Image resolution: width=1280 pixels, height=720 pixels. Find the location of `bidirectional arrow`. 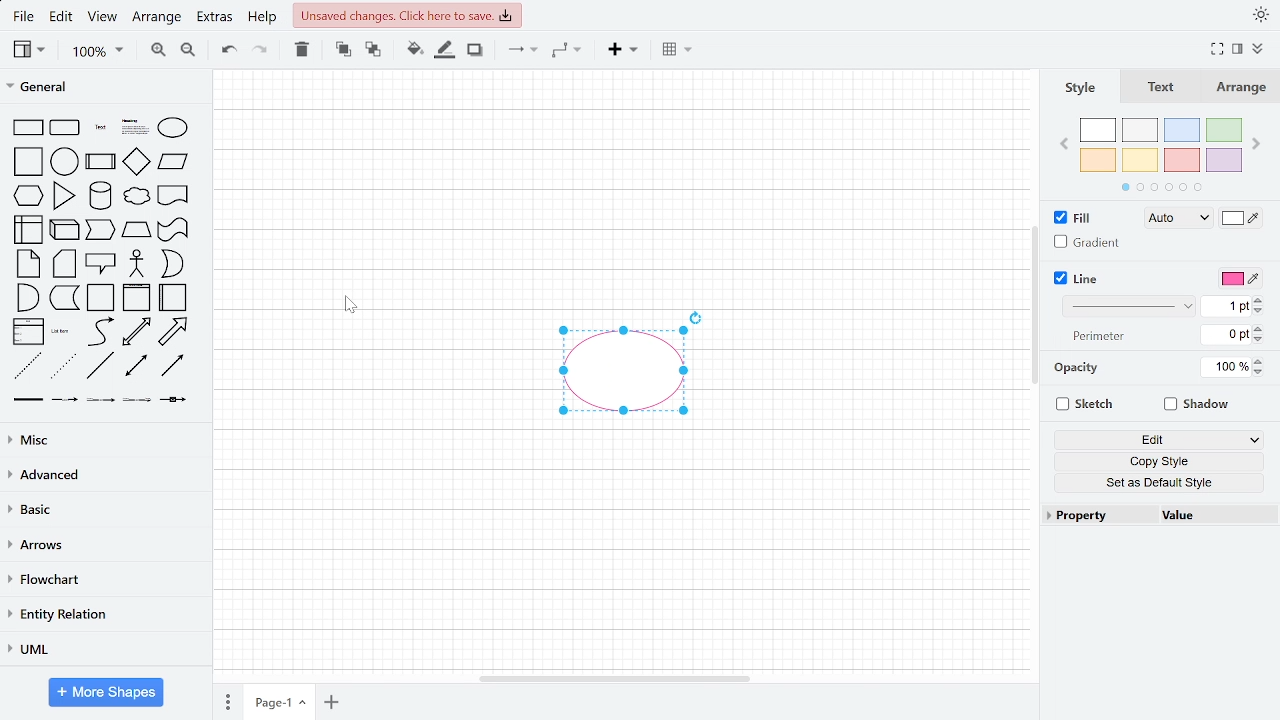

bidirectional arrow is located at coordinates (138, 333).